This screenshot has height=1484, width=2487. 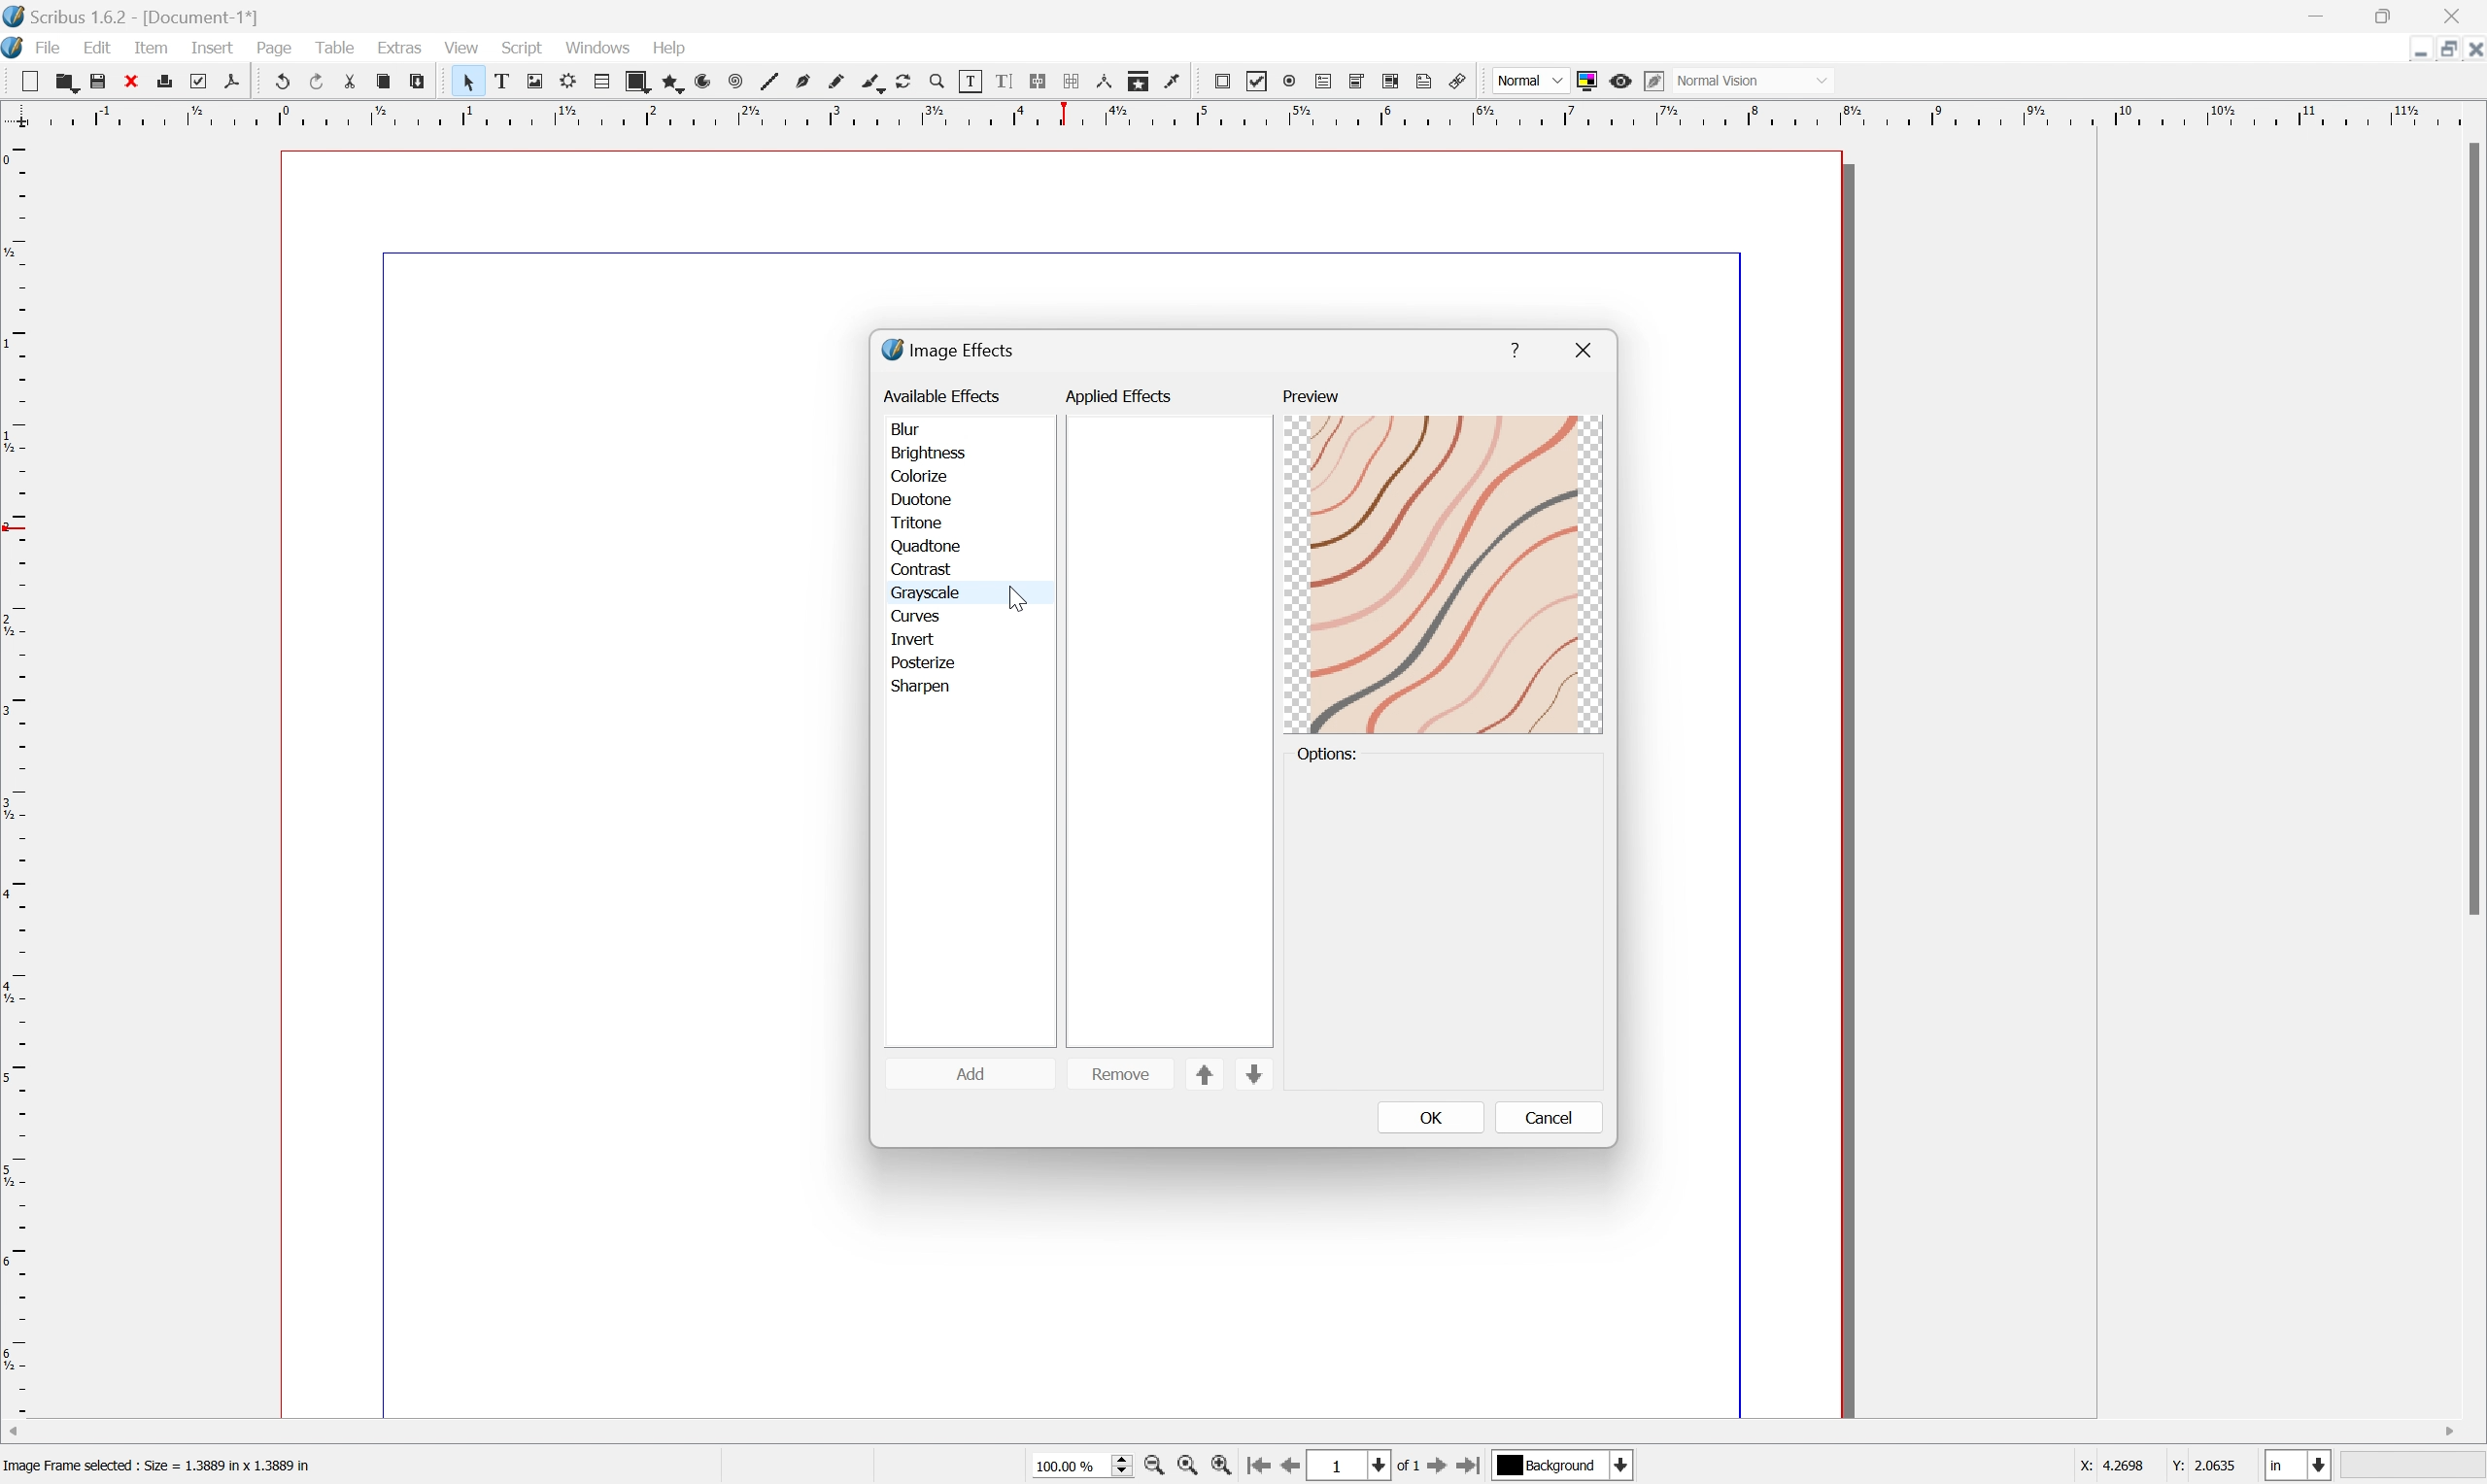 I want to click on Restore down, so click(x=2439, y=52).